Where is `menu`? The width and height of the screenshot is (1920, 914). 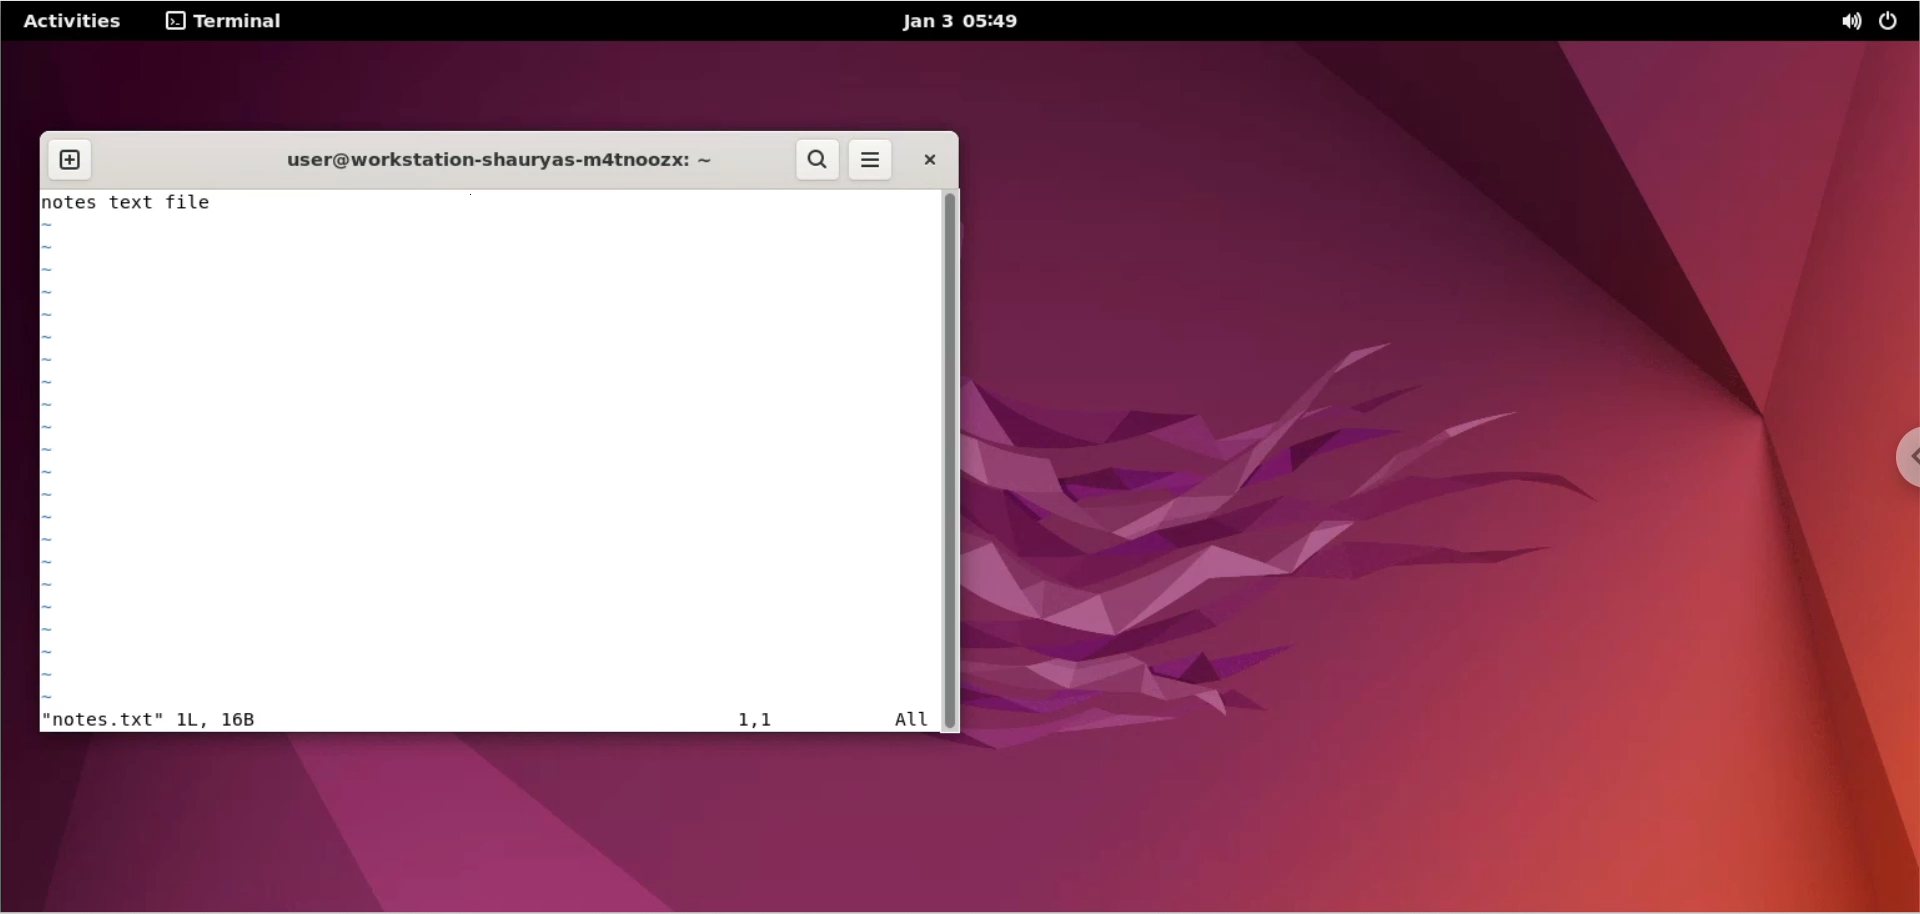 menu is located at coordinates (871, 162).